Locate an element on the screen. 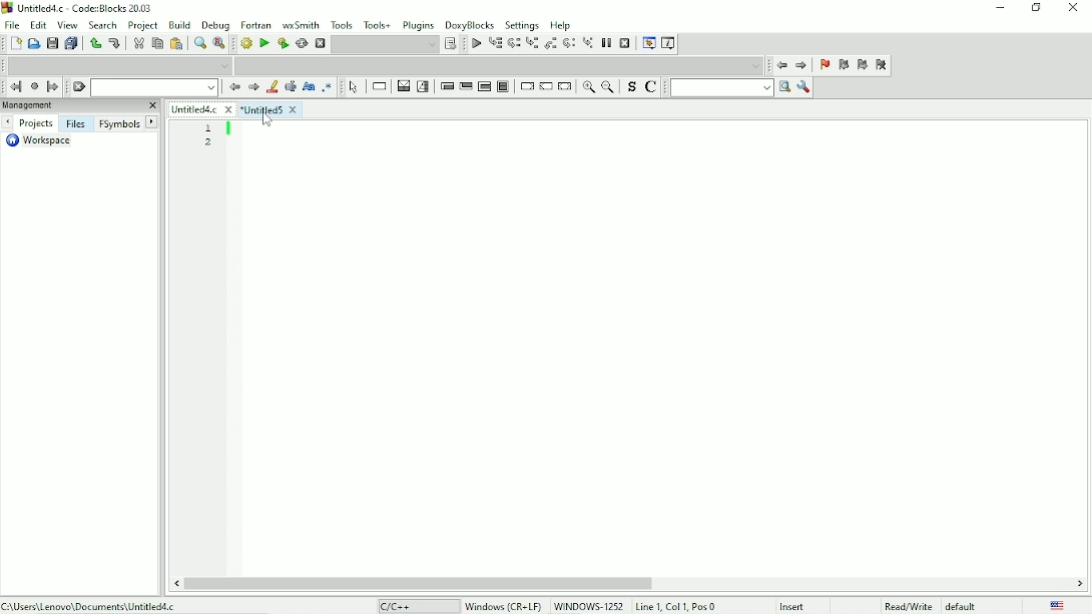 The height and width of the screenshot is (614, 1092). Undo is located at coordinates (93, 42).